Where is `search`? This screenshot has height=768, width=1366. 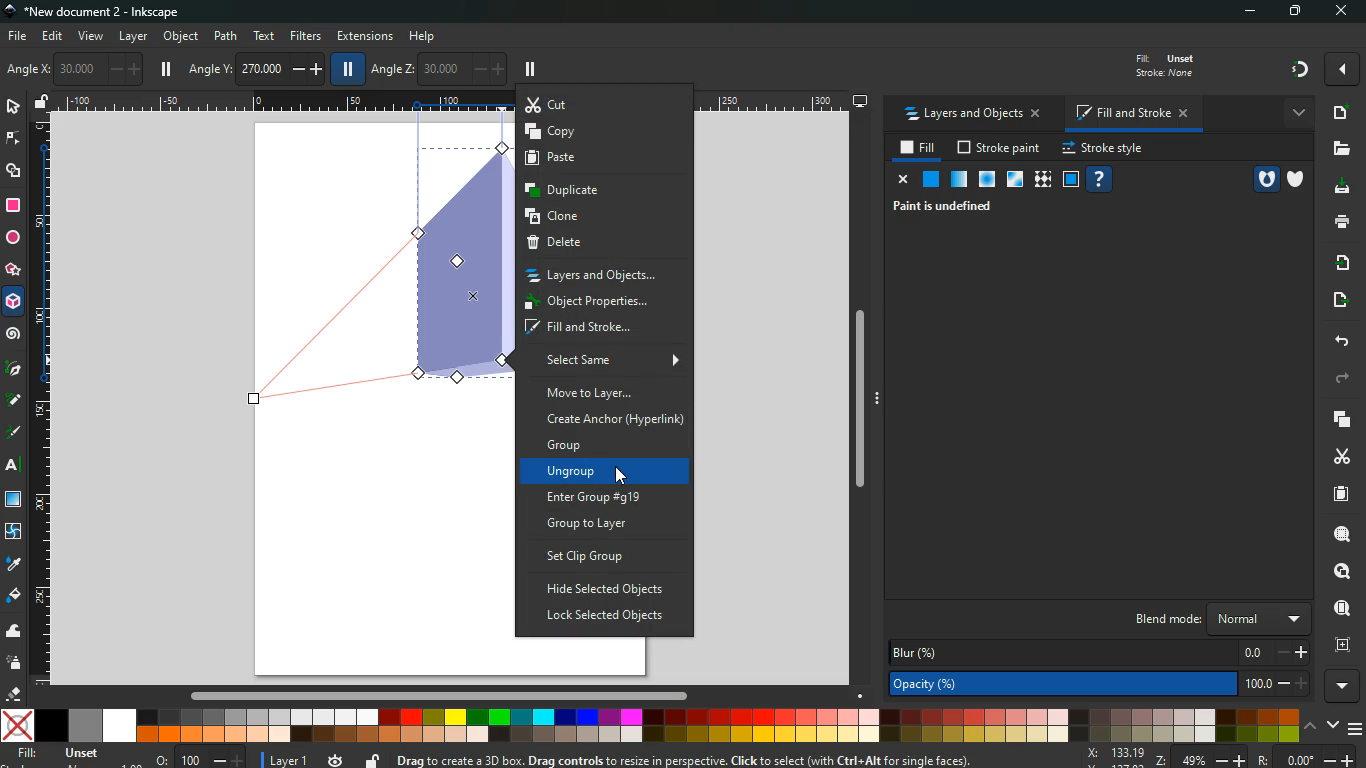
search is located at coordinates (1340, 534).